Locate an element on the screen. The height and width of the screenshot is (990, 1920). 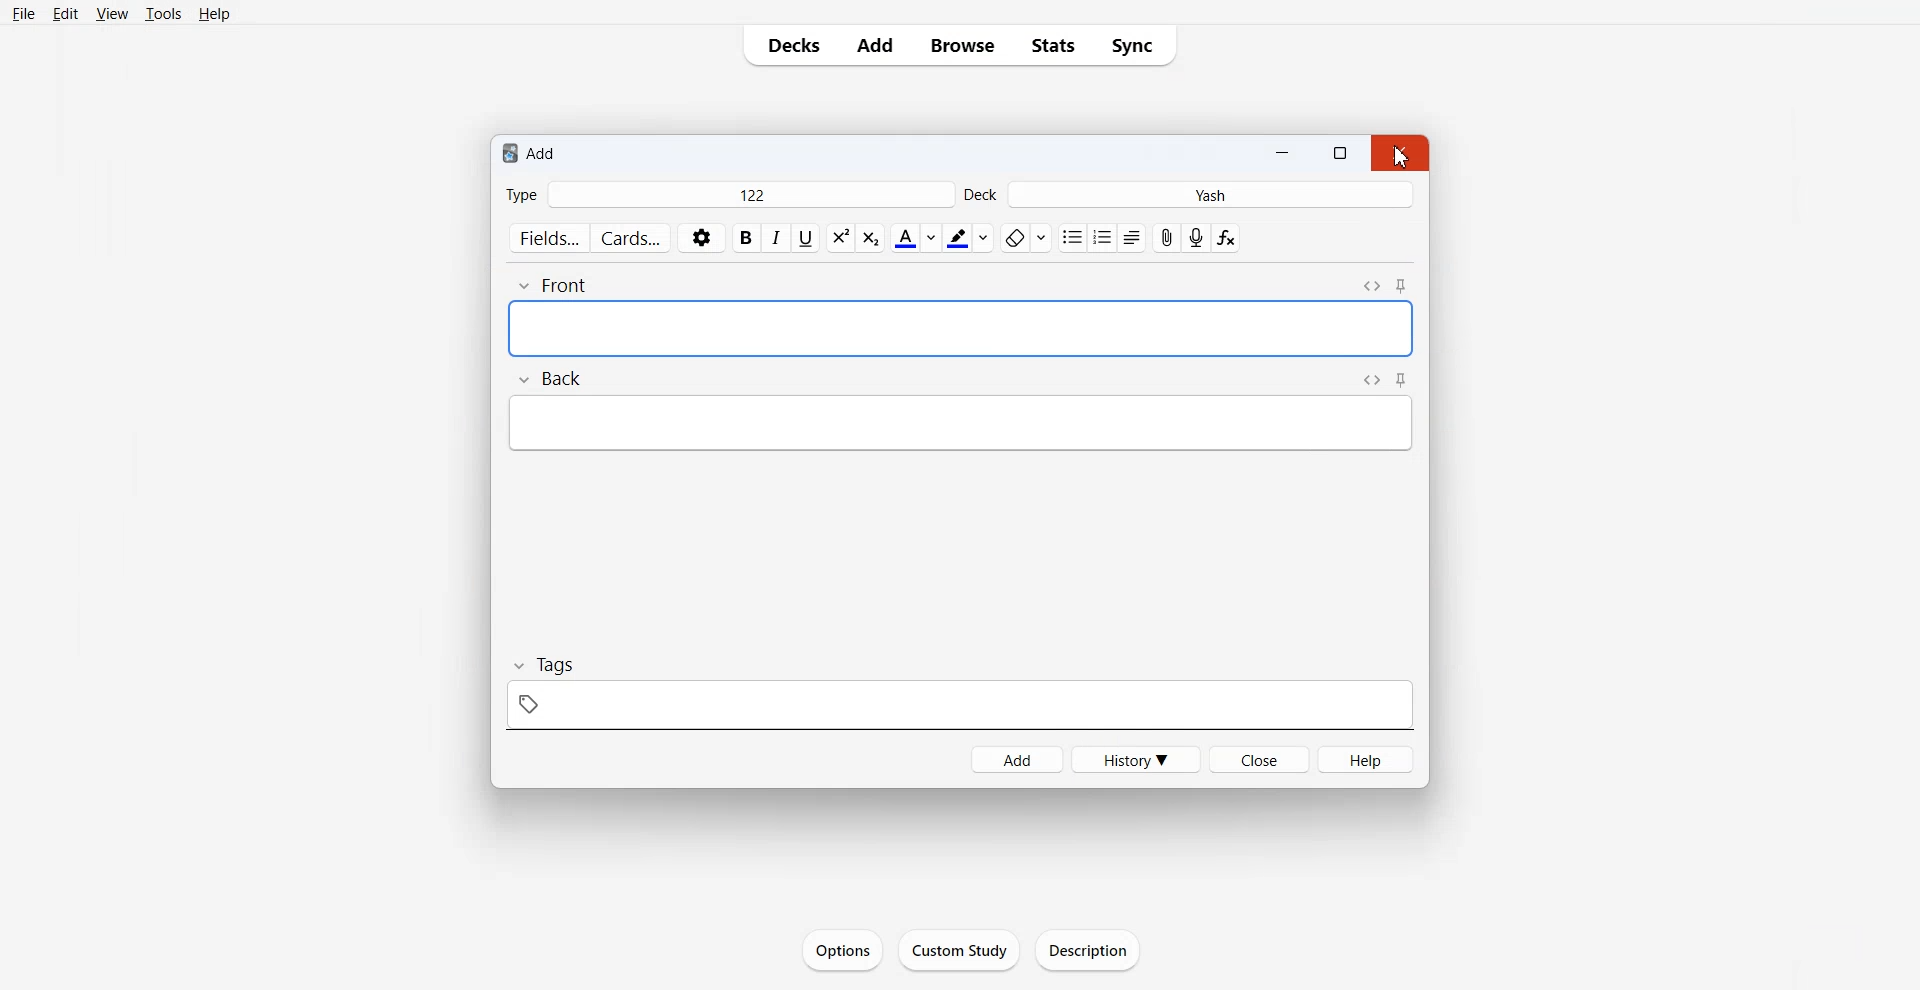
Deck is located at coordinates (979, 194).